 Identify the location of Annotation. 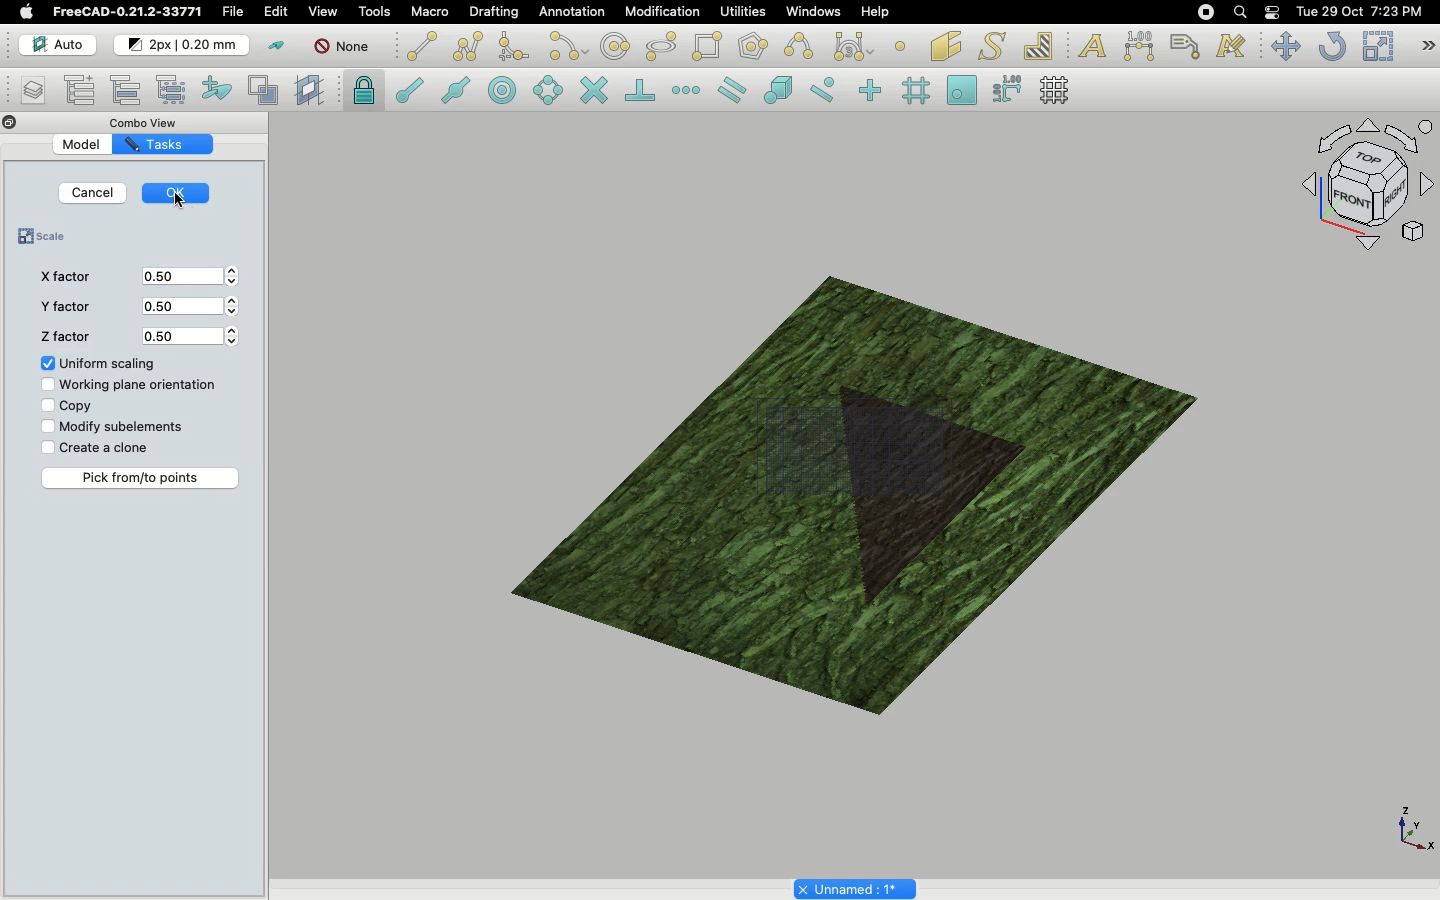
(573, 12).